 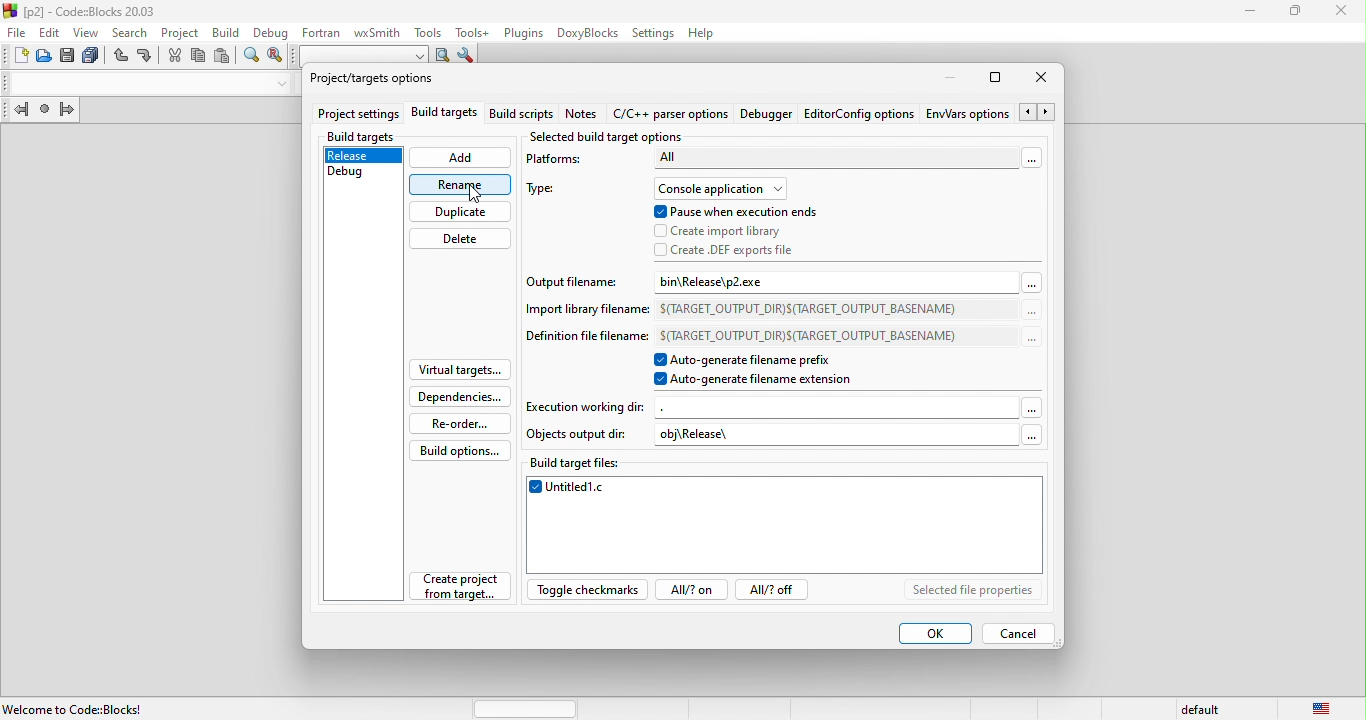 I want to click on import library file name, so click(x=586, y=313).